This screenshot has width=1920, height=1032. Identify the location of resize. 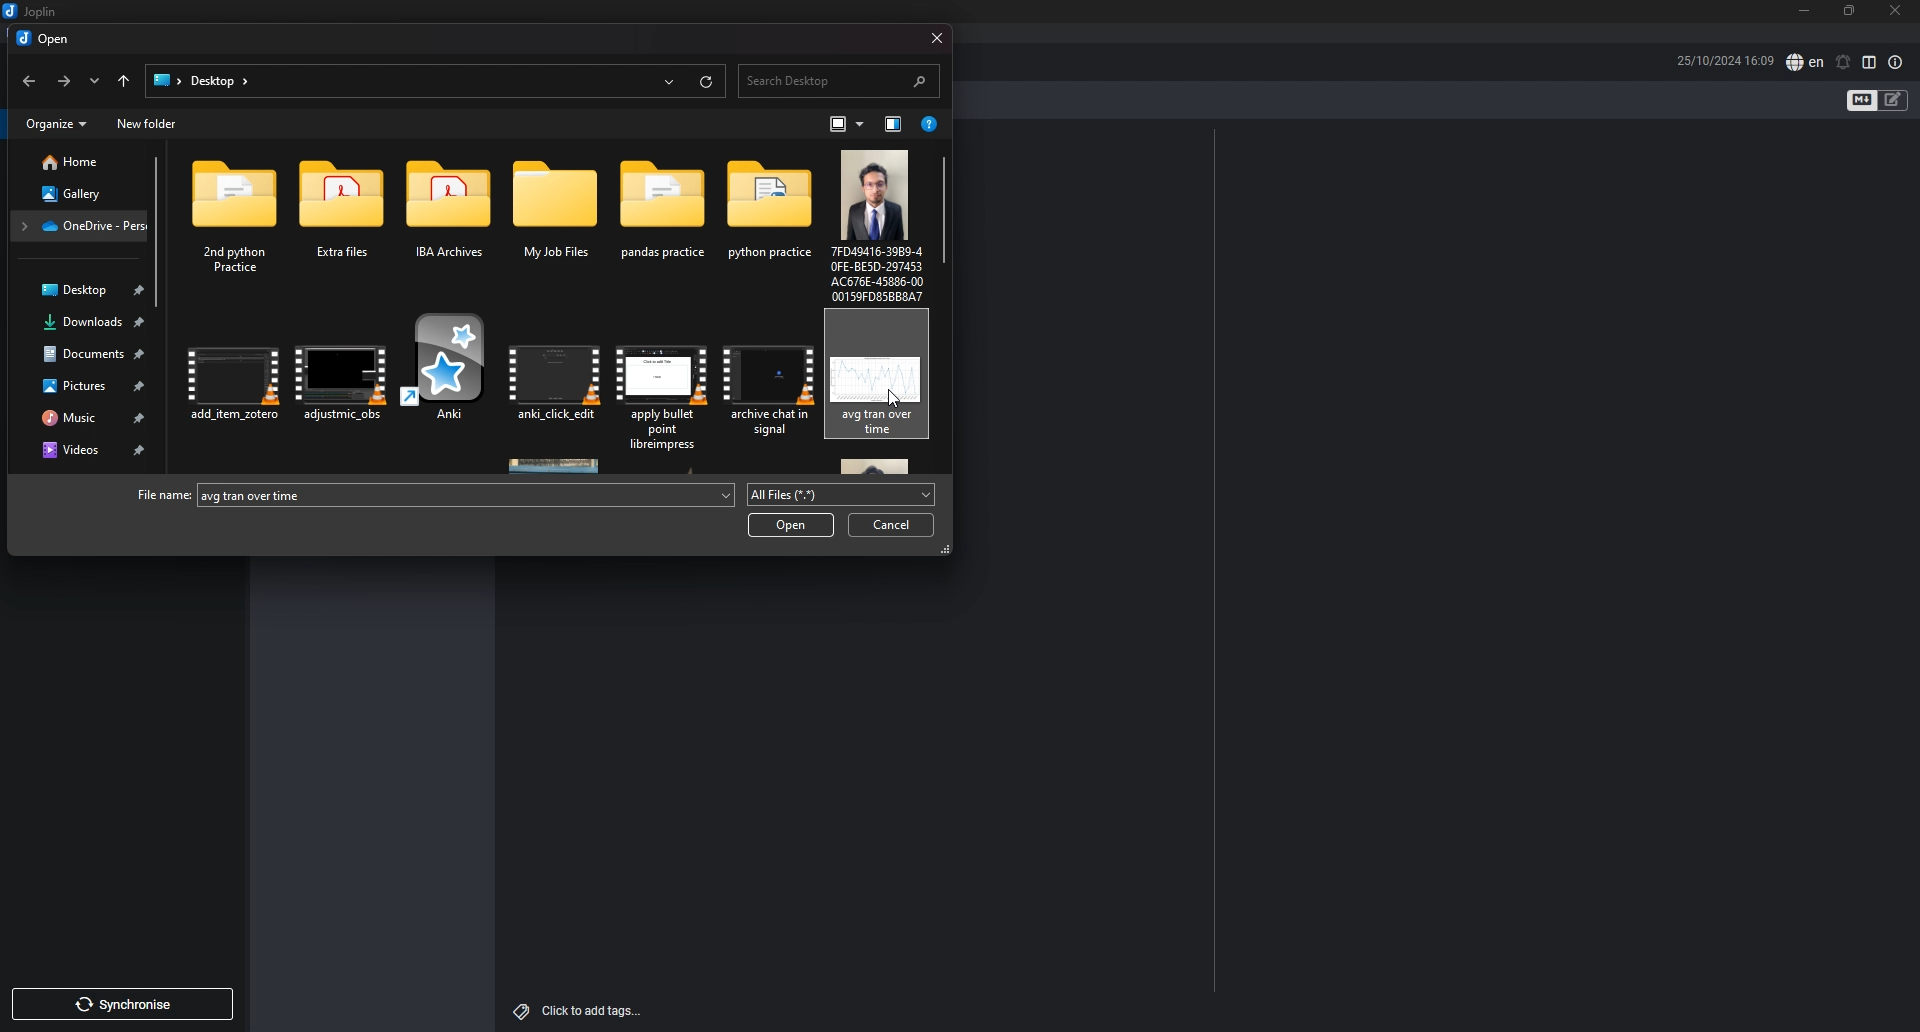
(1850, 12).